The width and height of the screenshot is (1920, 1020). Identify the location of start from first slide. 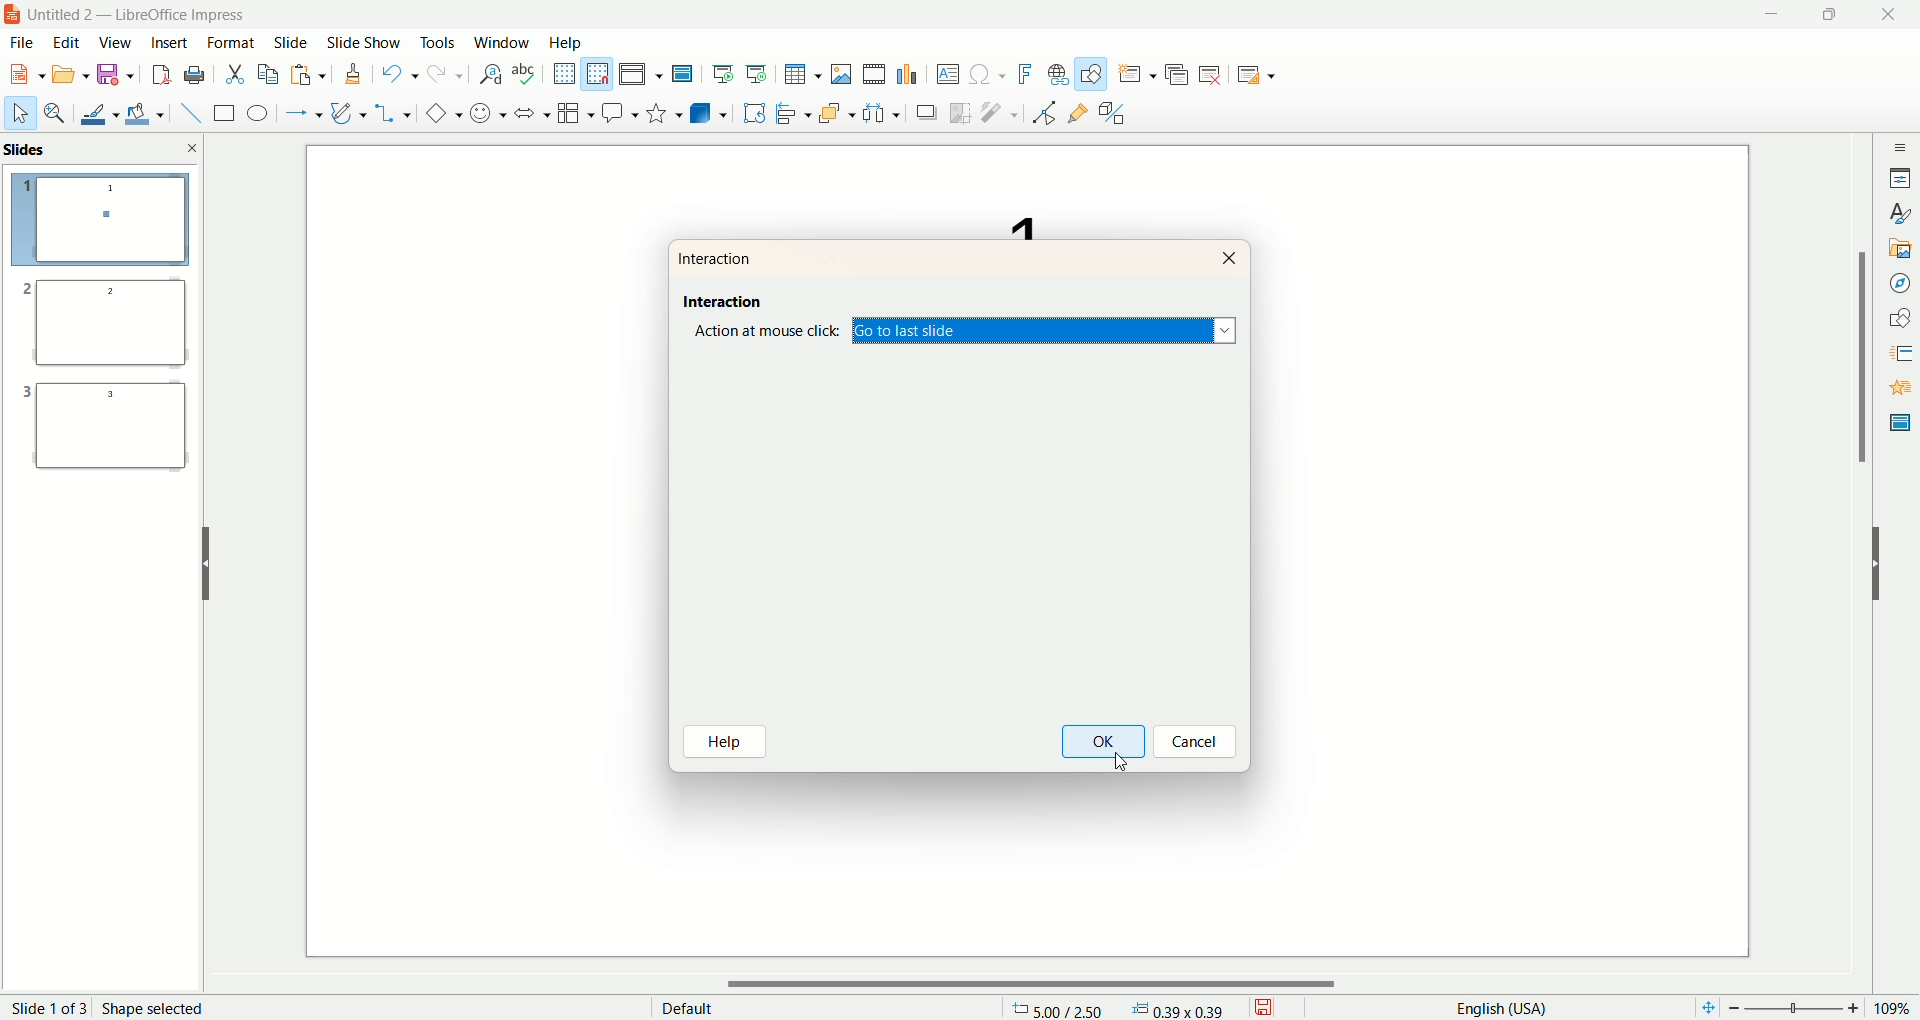
(724, 71).